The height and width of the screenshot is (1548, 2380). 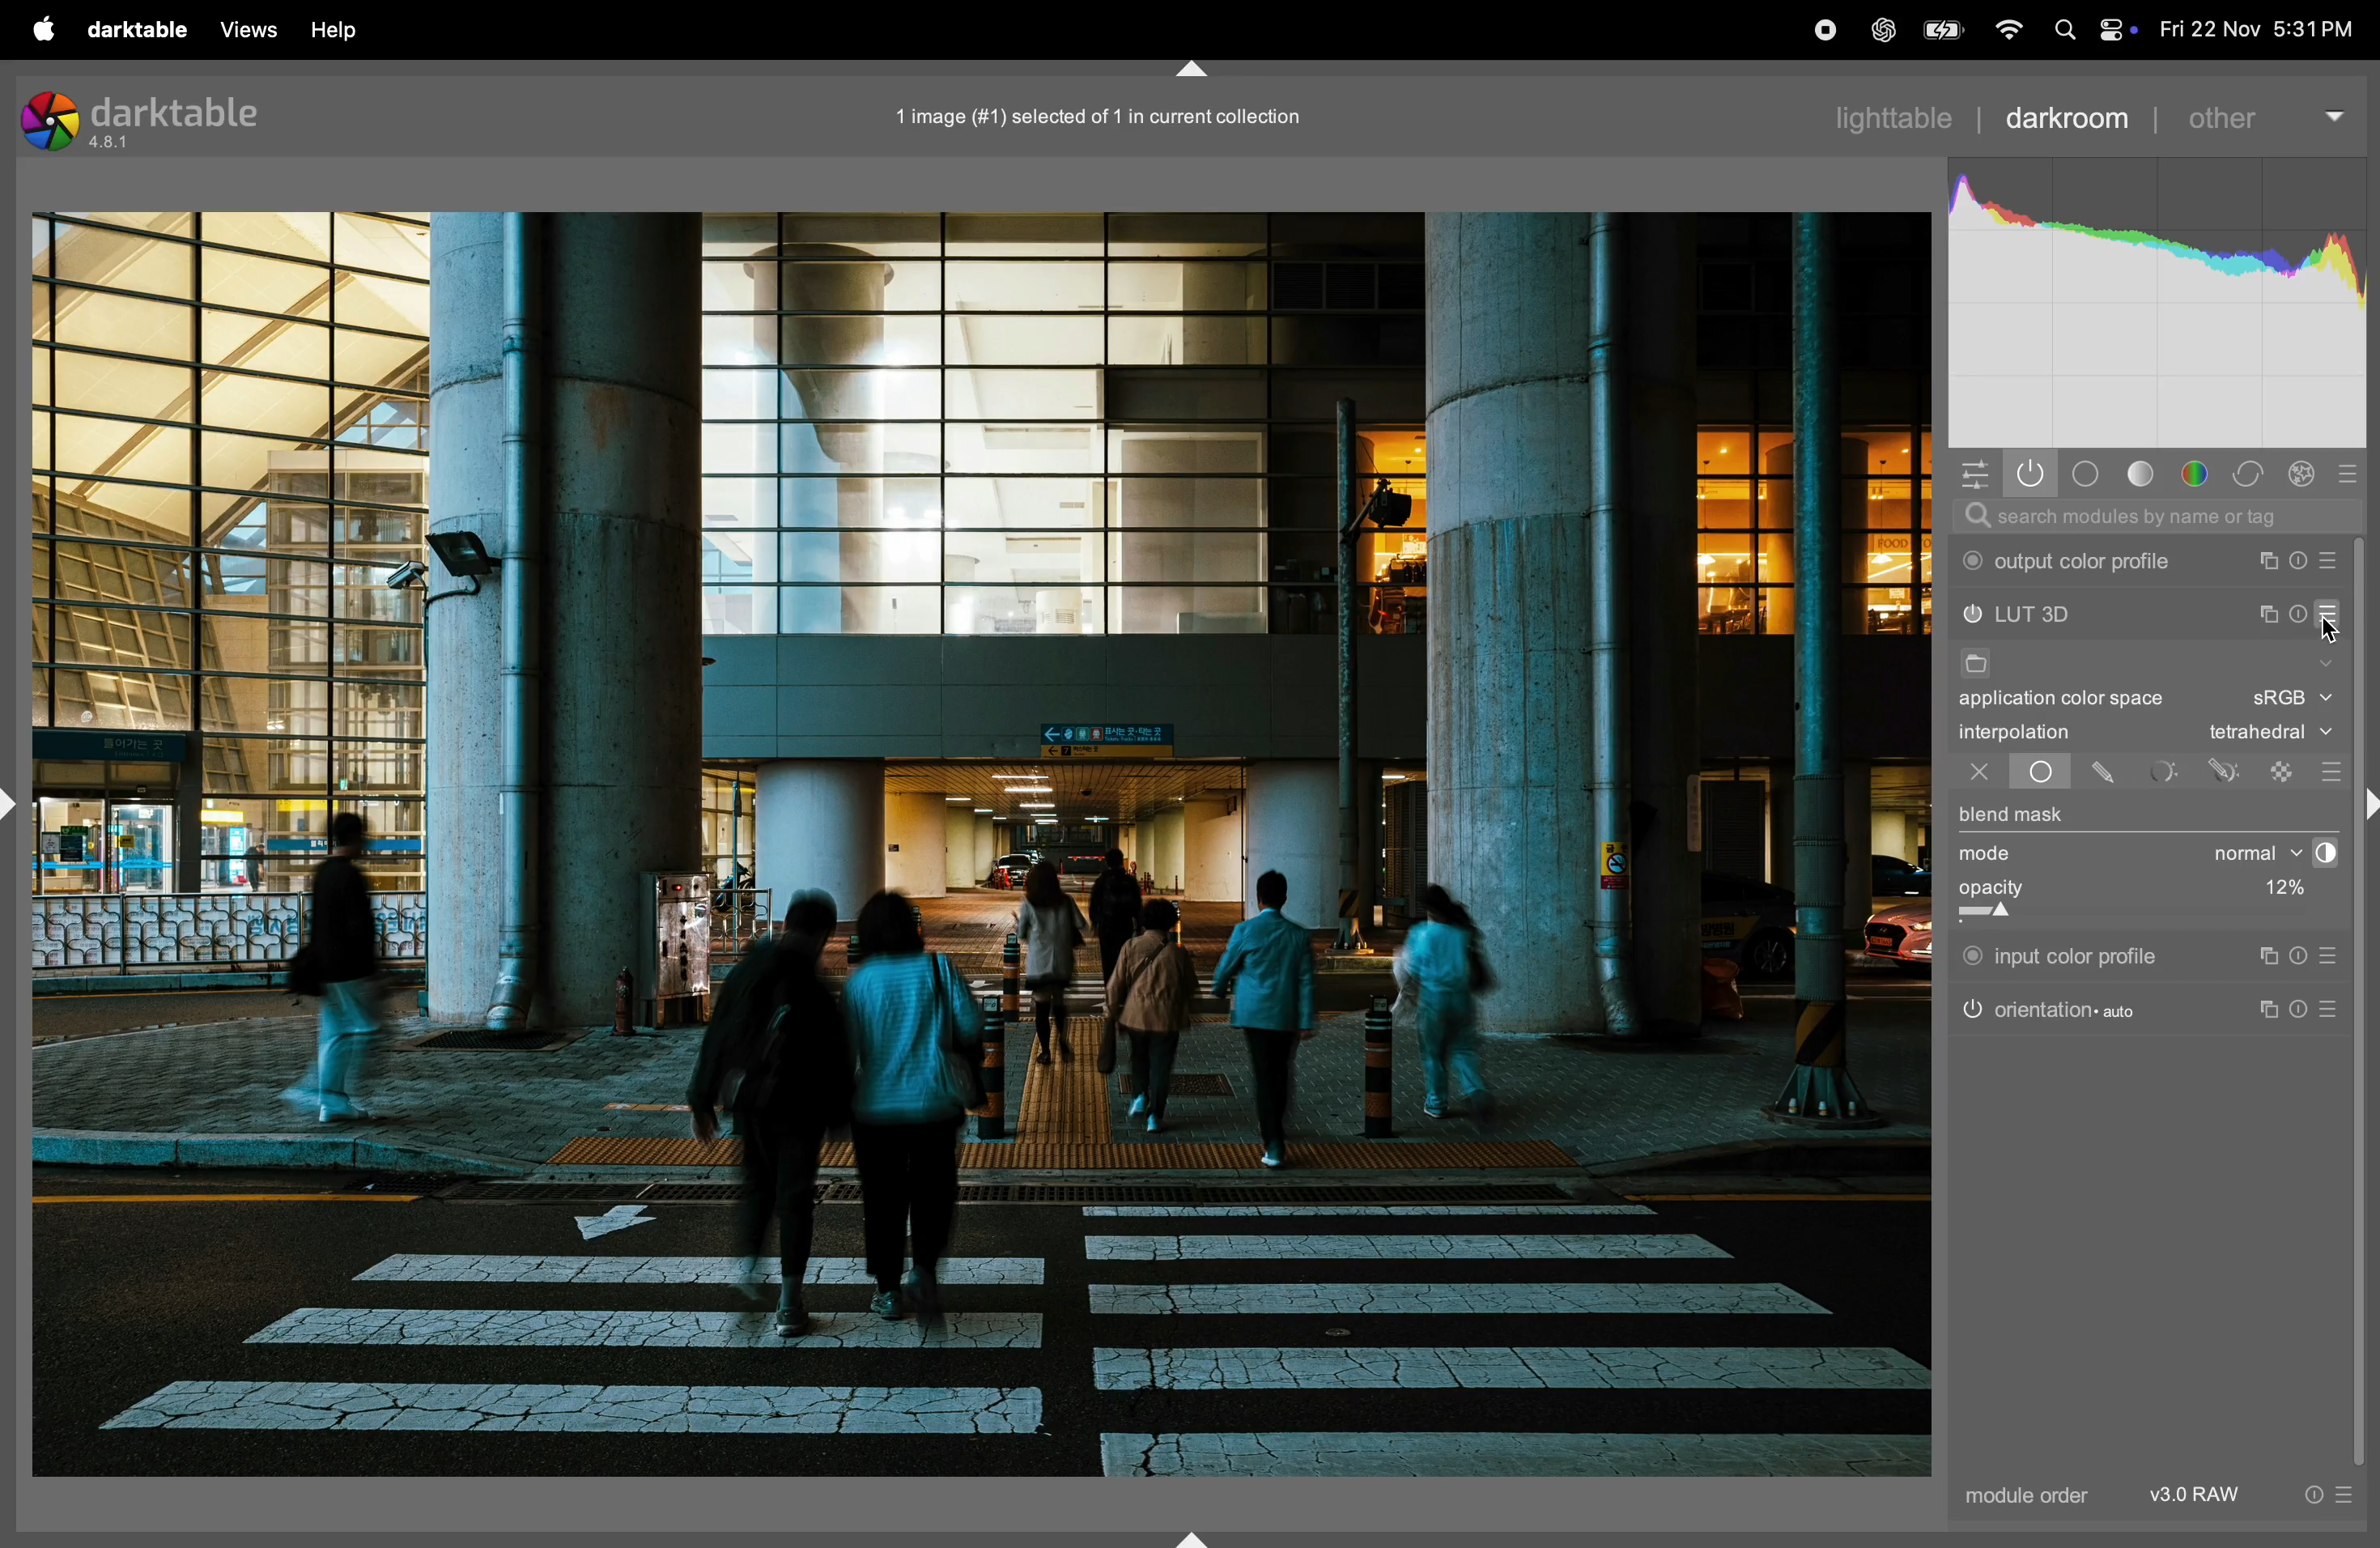 I want to click on lut 3d, so click(x=2059, y=616).